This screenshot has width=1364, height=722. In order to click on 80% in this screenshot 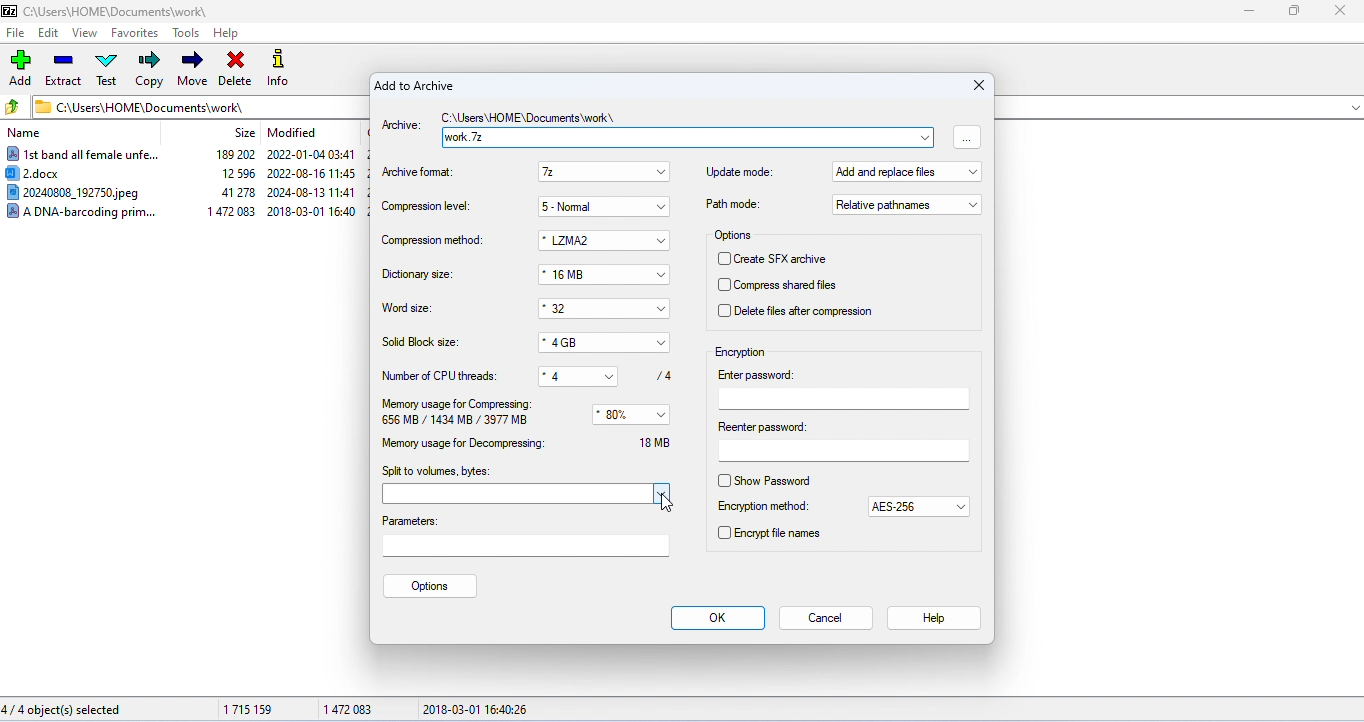, I will do `click(620, 415)`.